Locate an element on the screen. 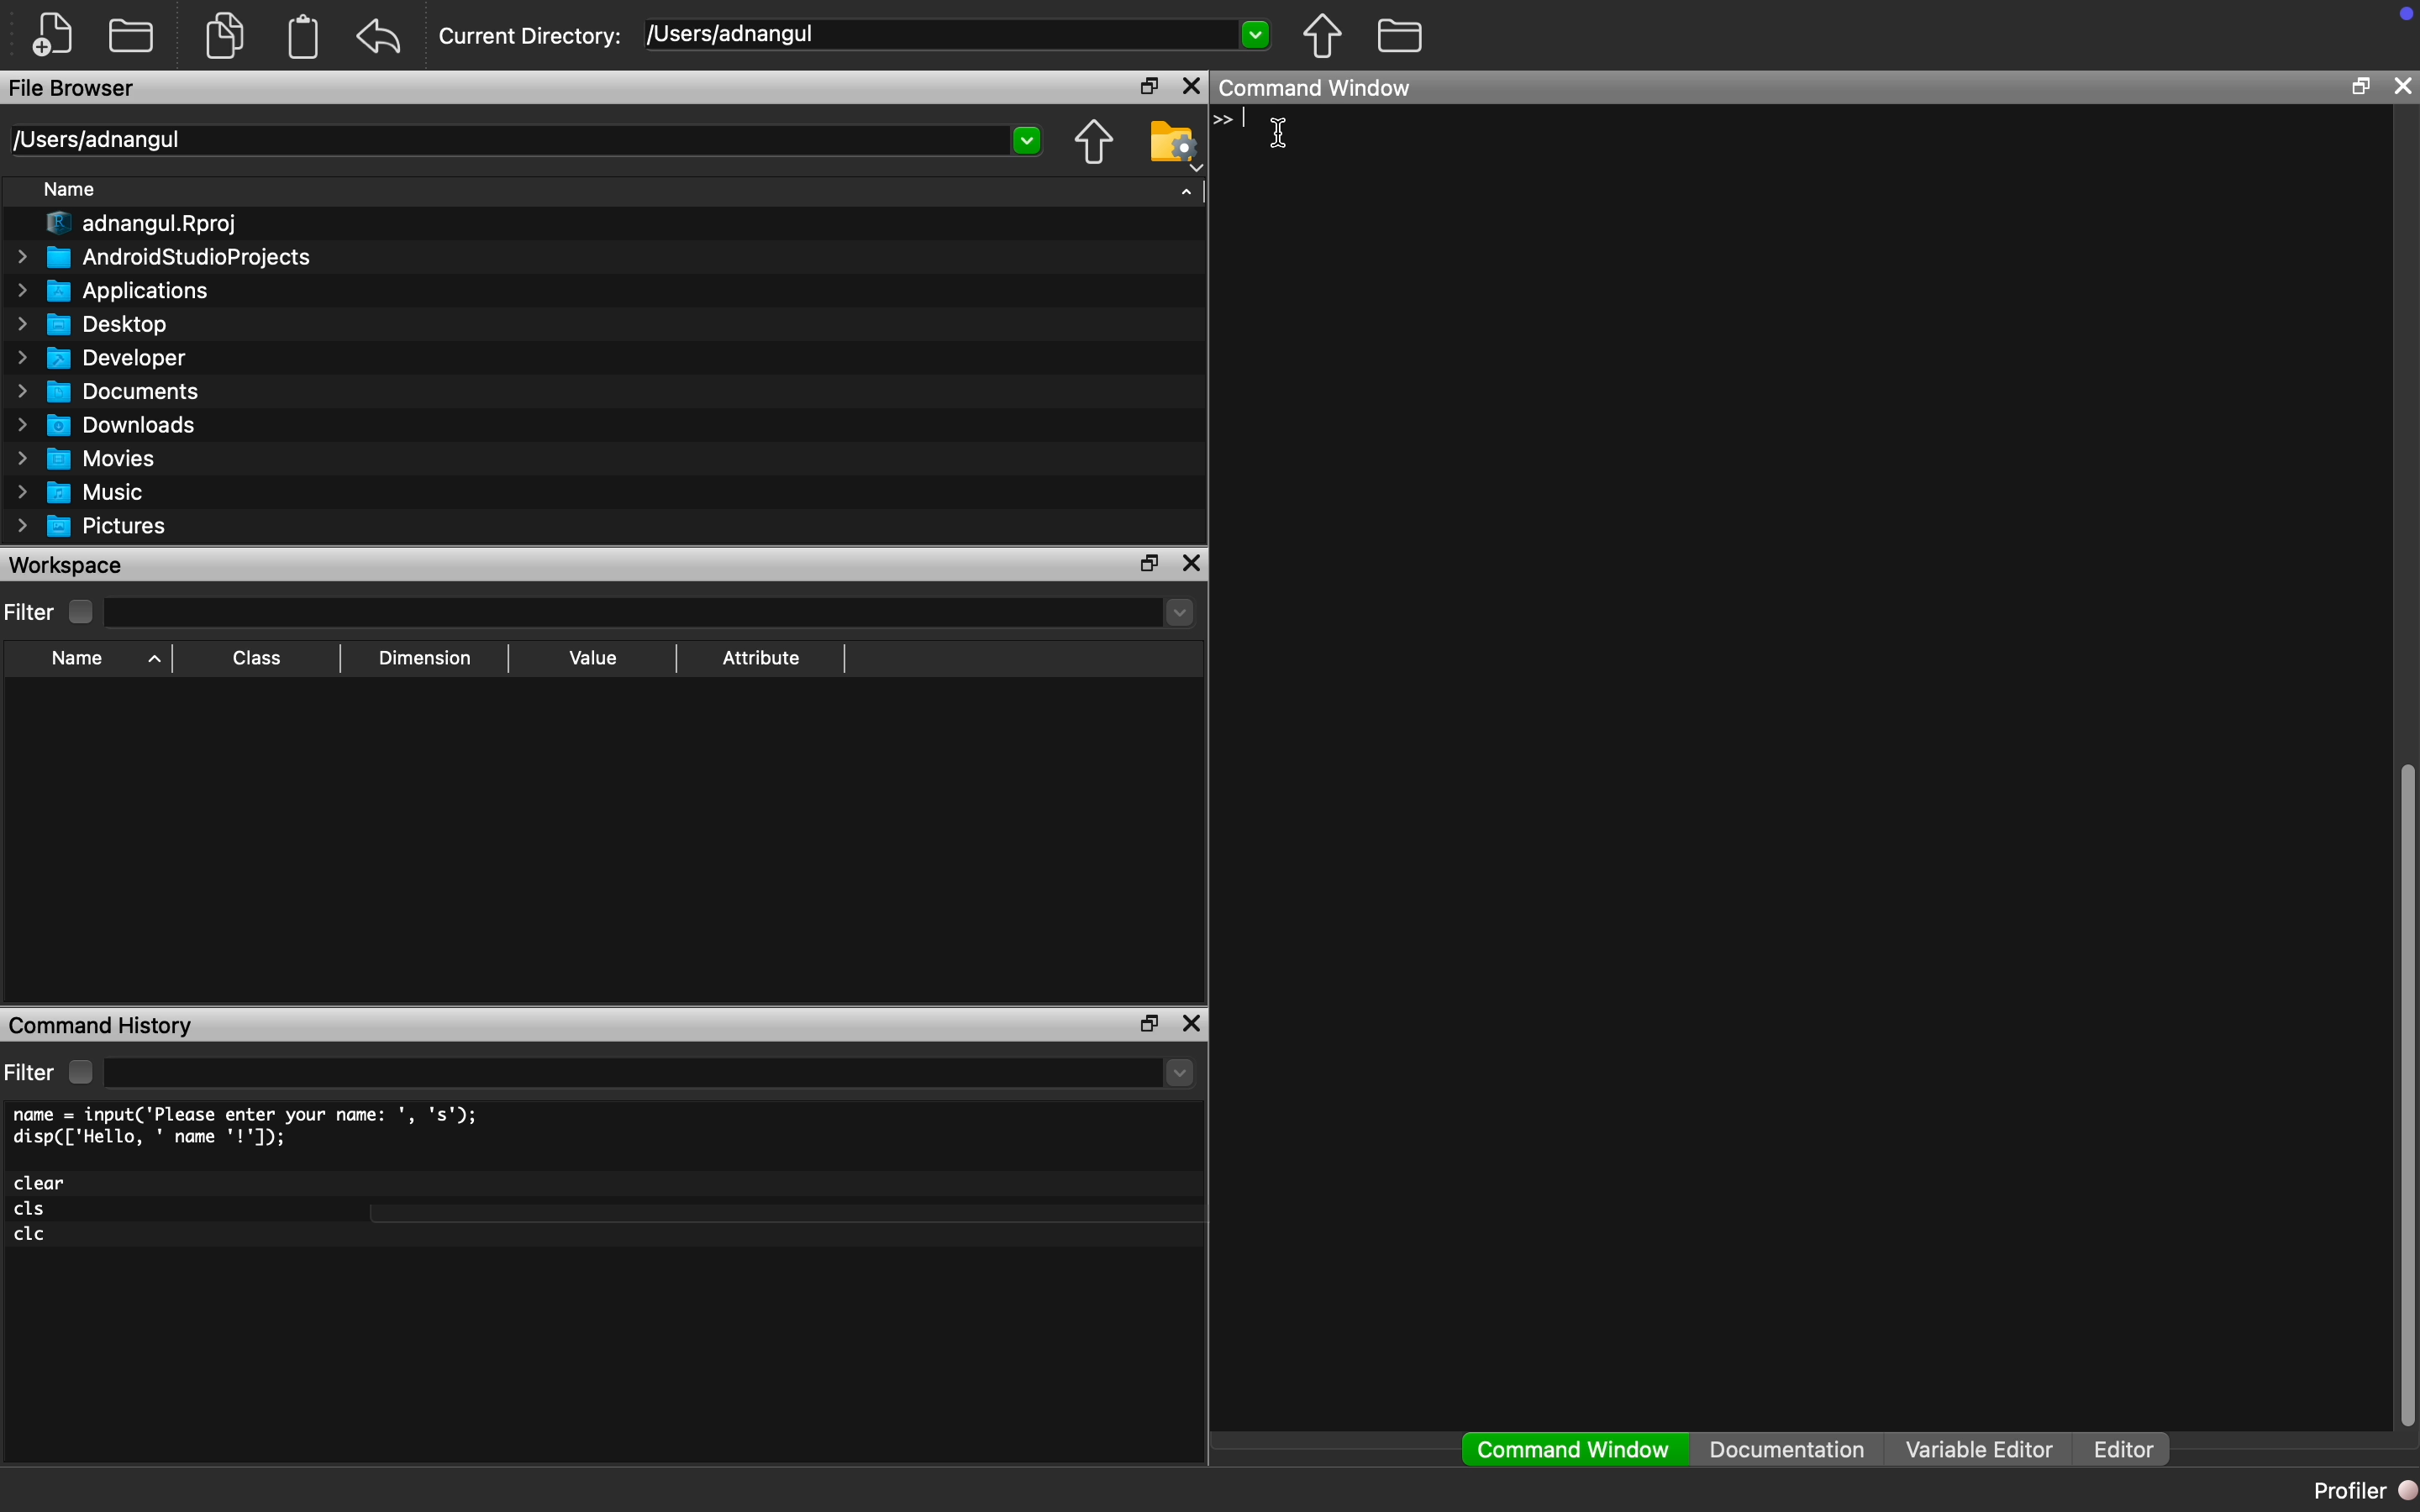  Command Window is located at coordinates (1575, 1450).